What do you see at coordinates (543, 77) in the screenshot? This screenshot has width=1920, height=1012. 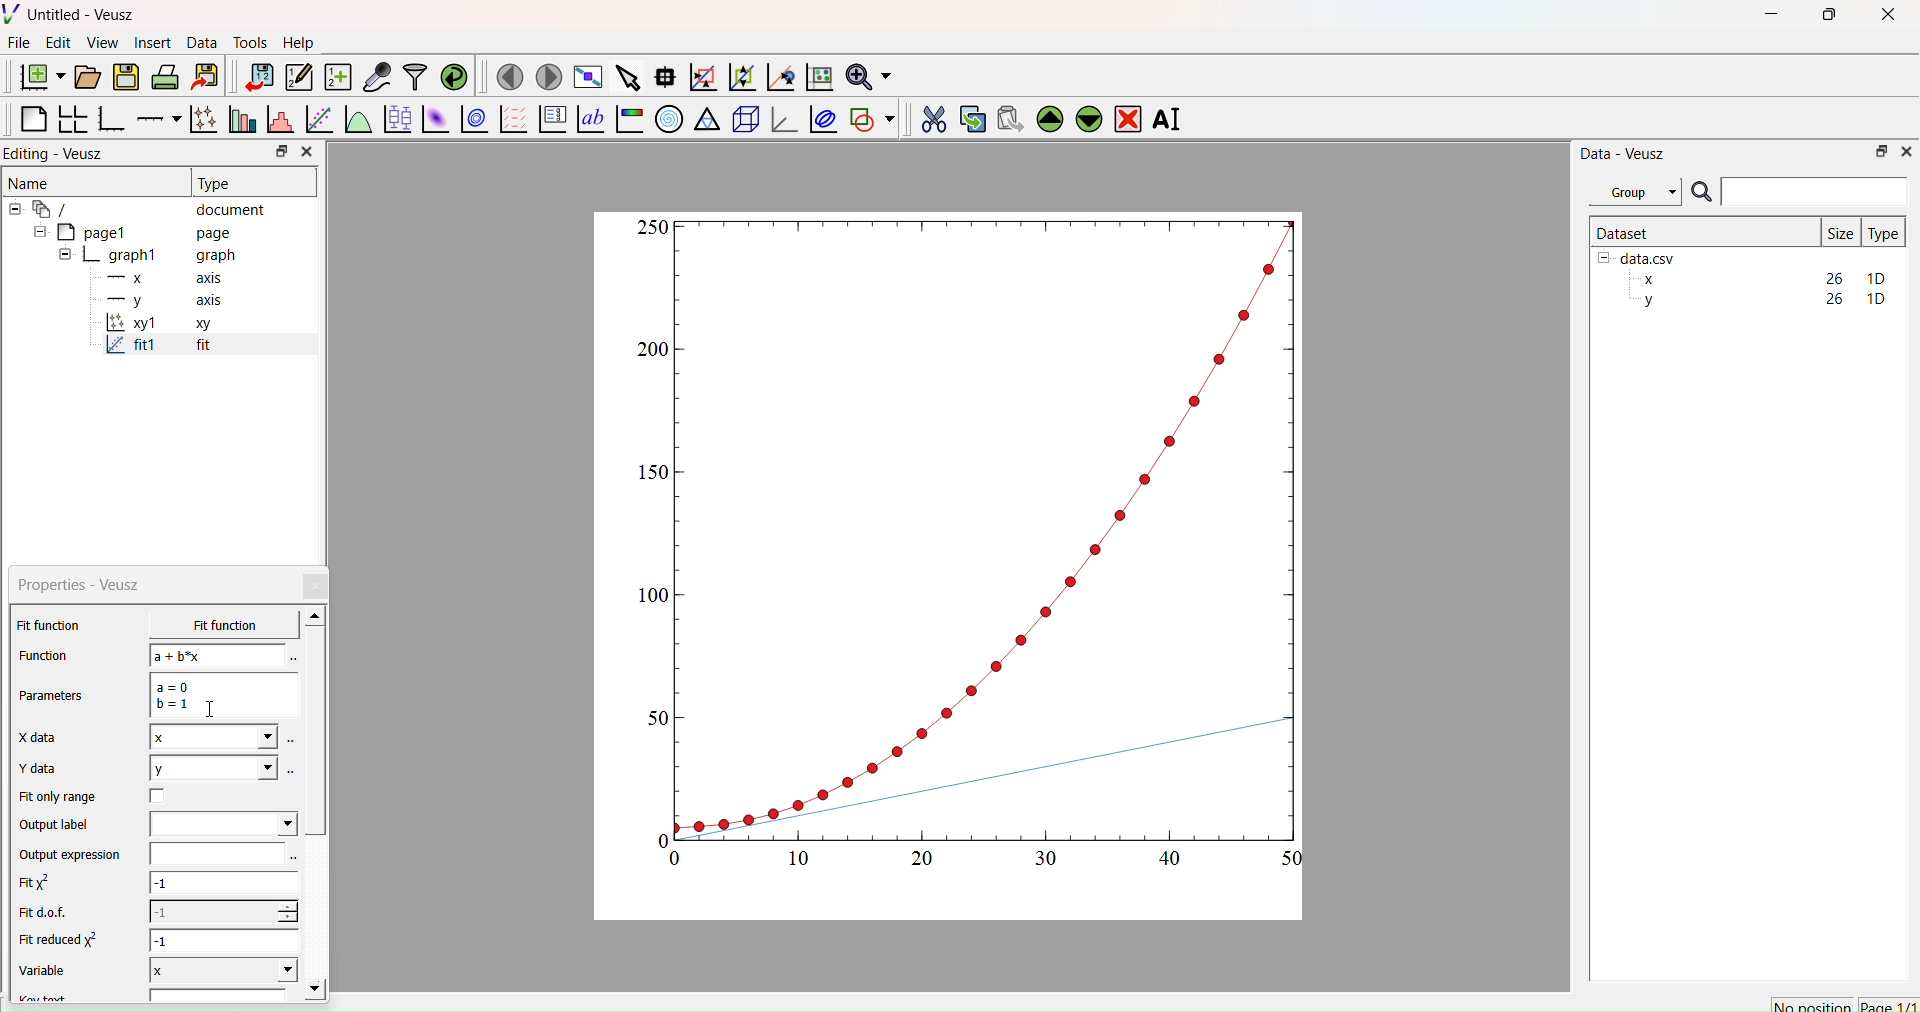 I see `Next page` at bounding box center [543, 77].